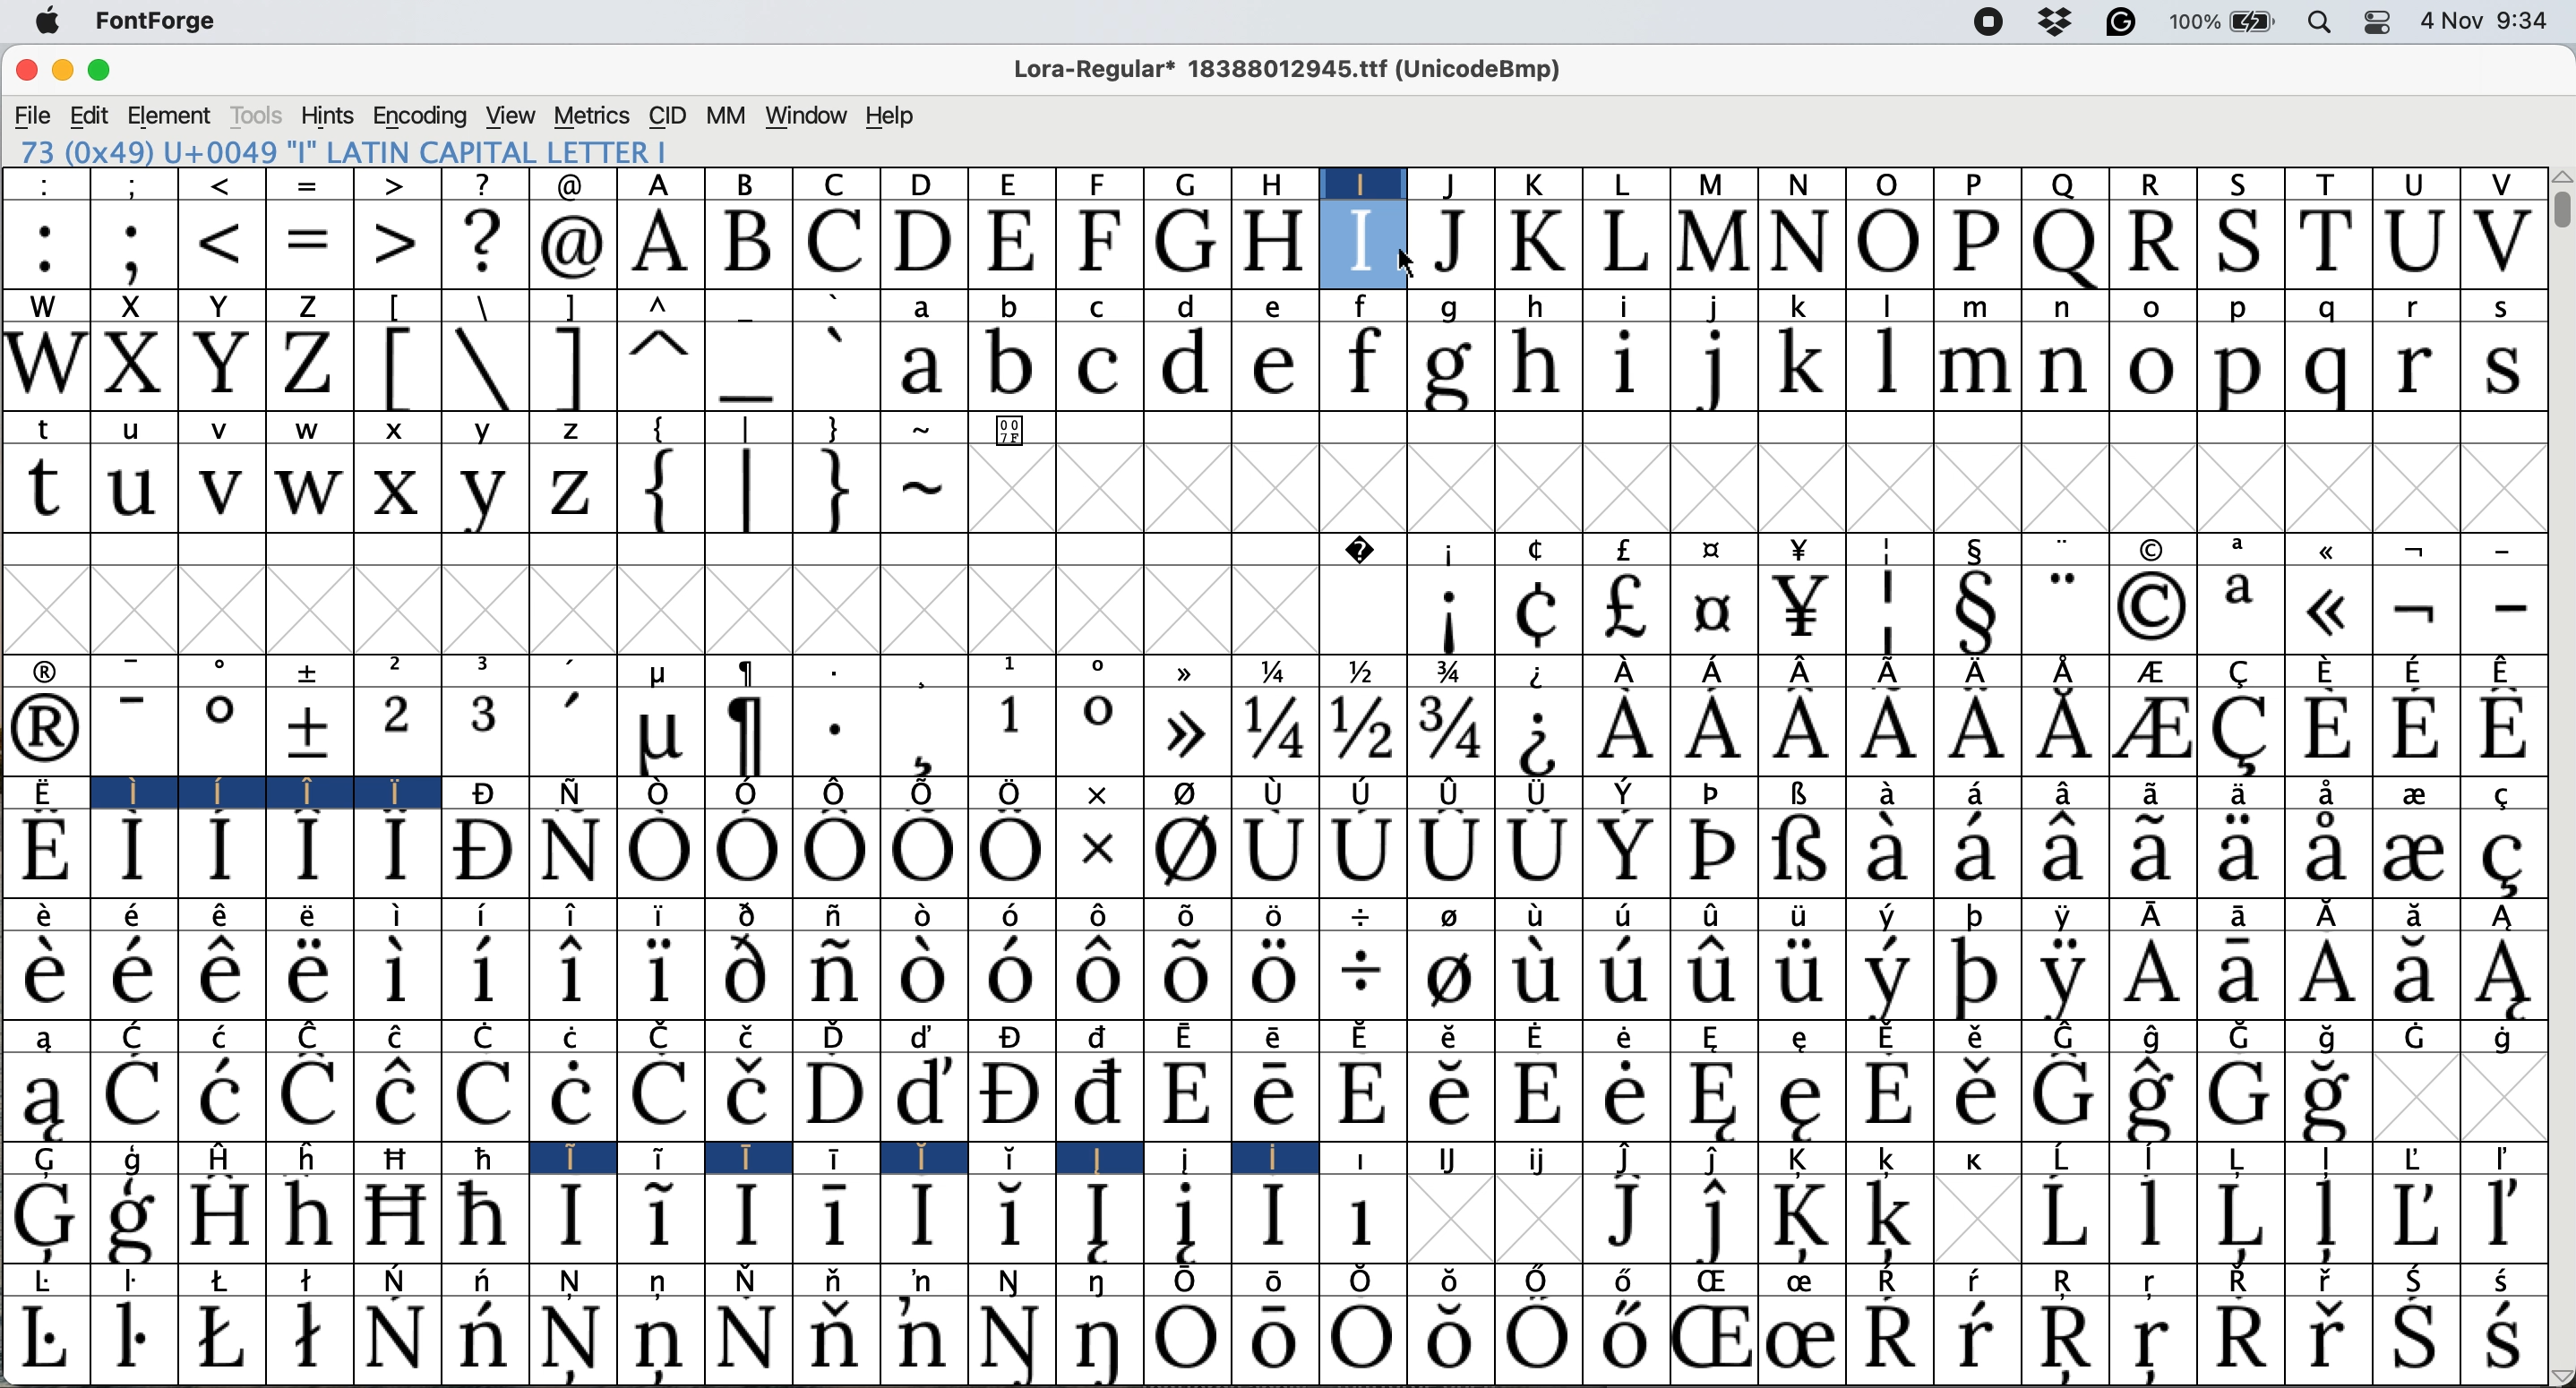 This screenshot has height=1388, width=2576. Describe the element at coordinates (1626, 794) in the screenshot. I see `symbol` at that location.